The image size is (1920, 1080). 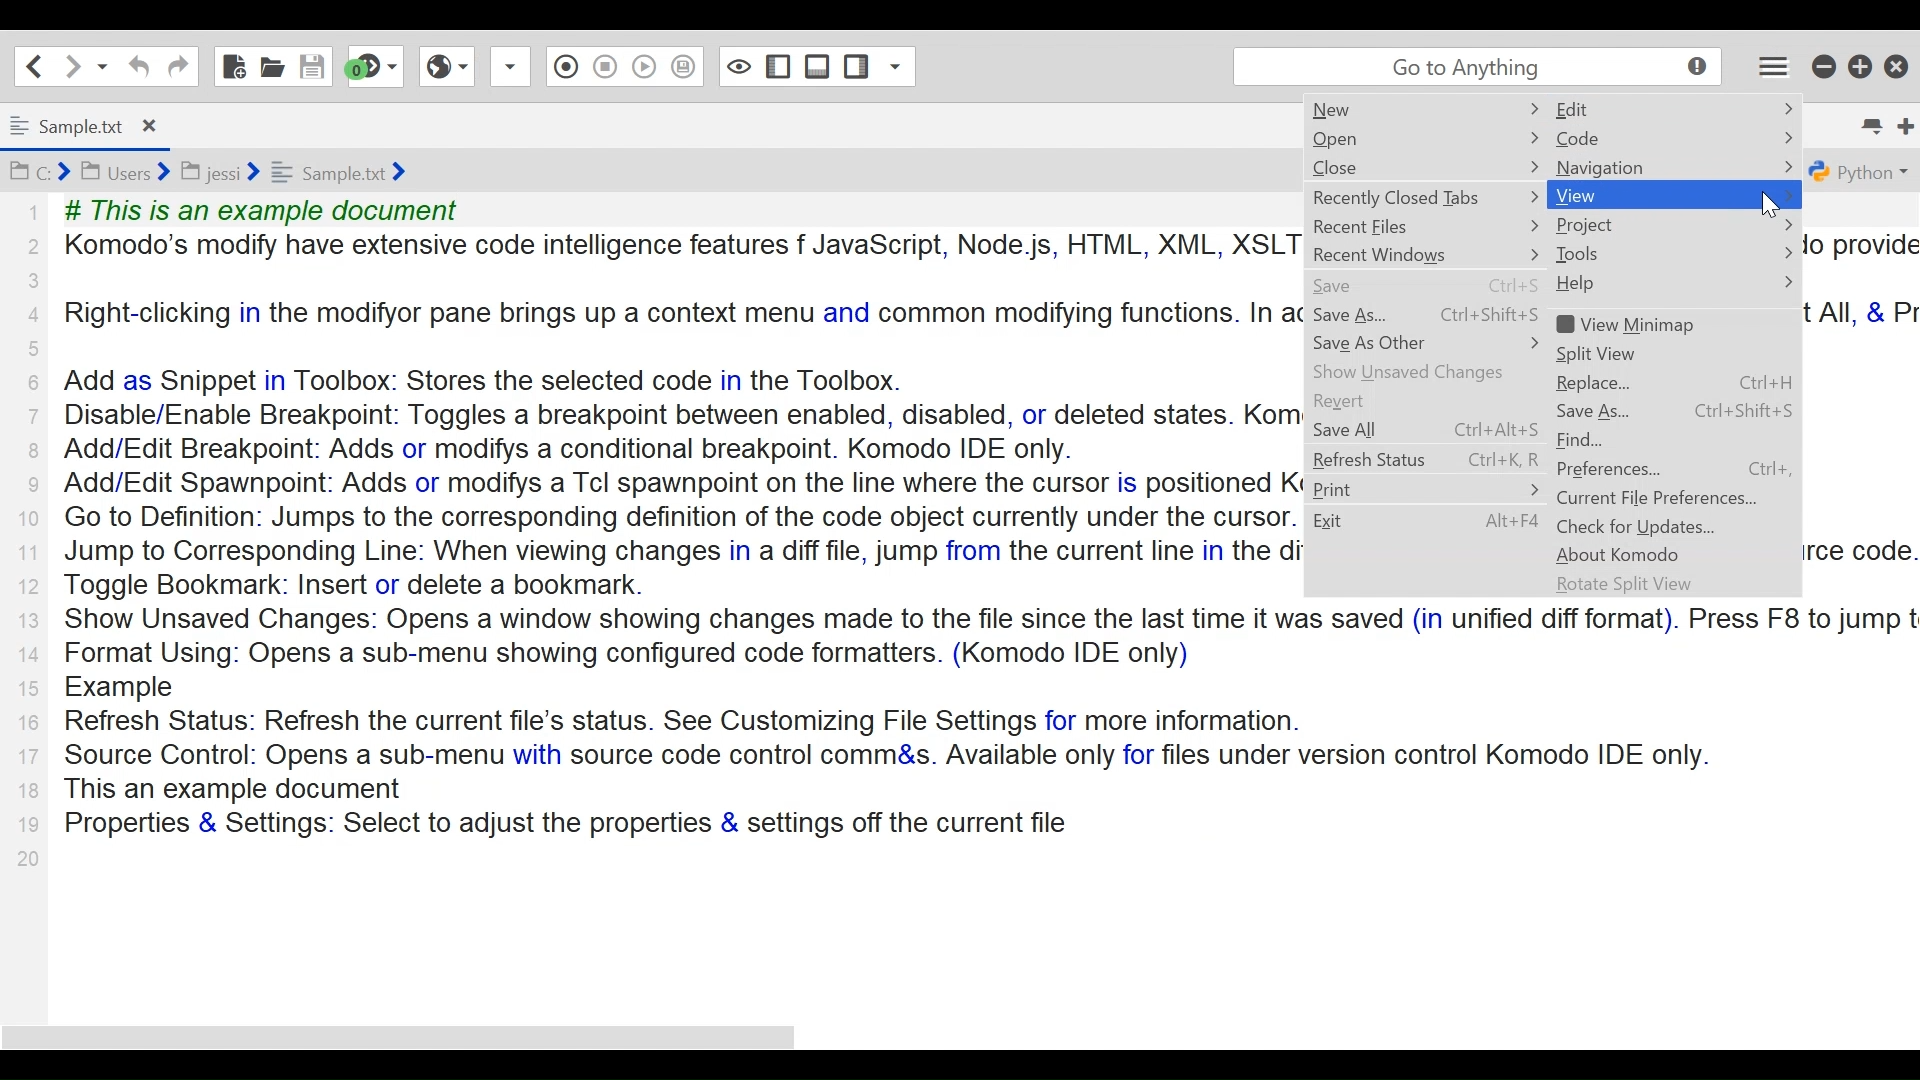 I want to click on Refresh Status Ctrl+K, R, so click(x=1422, y=462).